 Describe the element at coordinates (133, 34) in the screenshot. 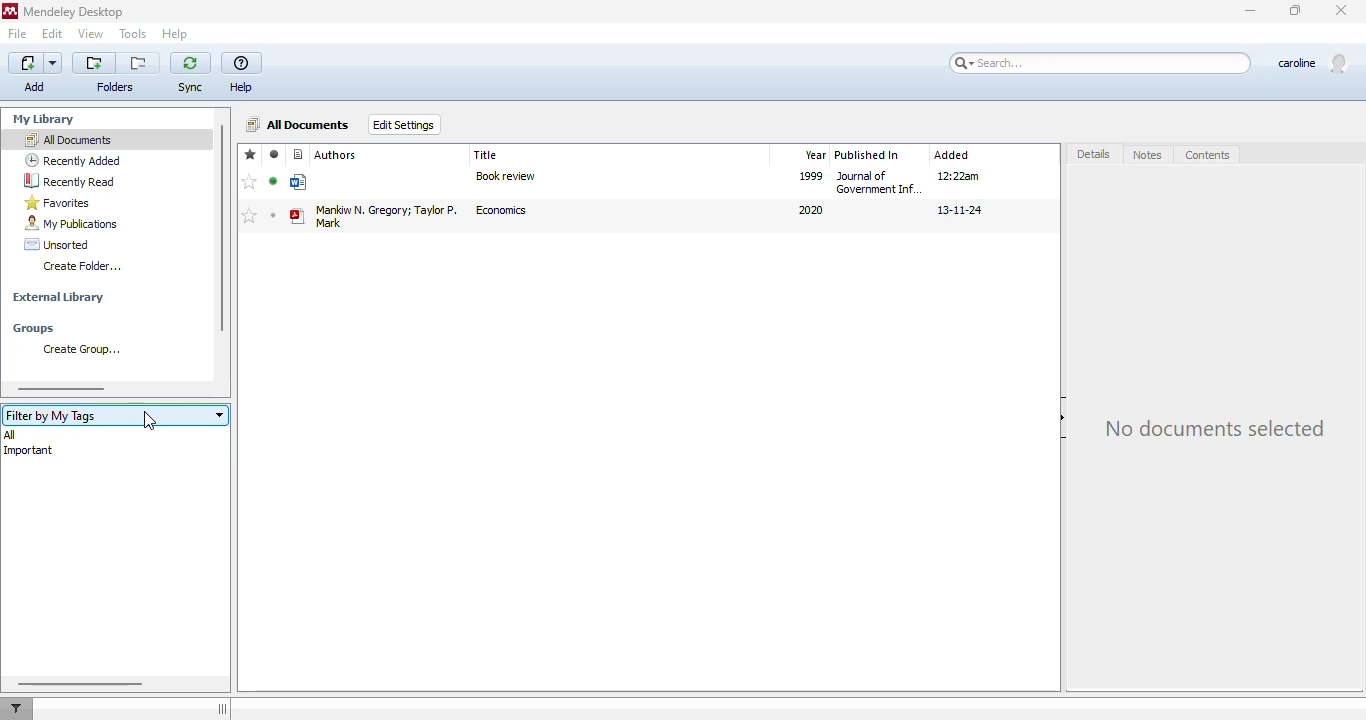

I see `tools` at that location.